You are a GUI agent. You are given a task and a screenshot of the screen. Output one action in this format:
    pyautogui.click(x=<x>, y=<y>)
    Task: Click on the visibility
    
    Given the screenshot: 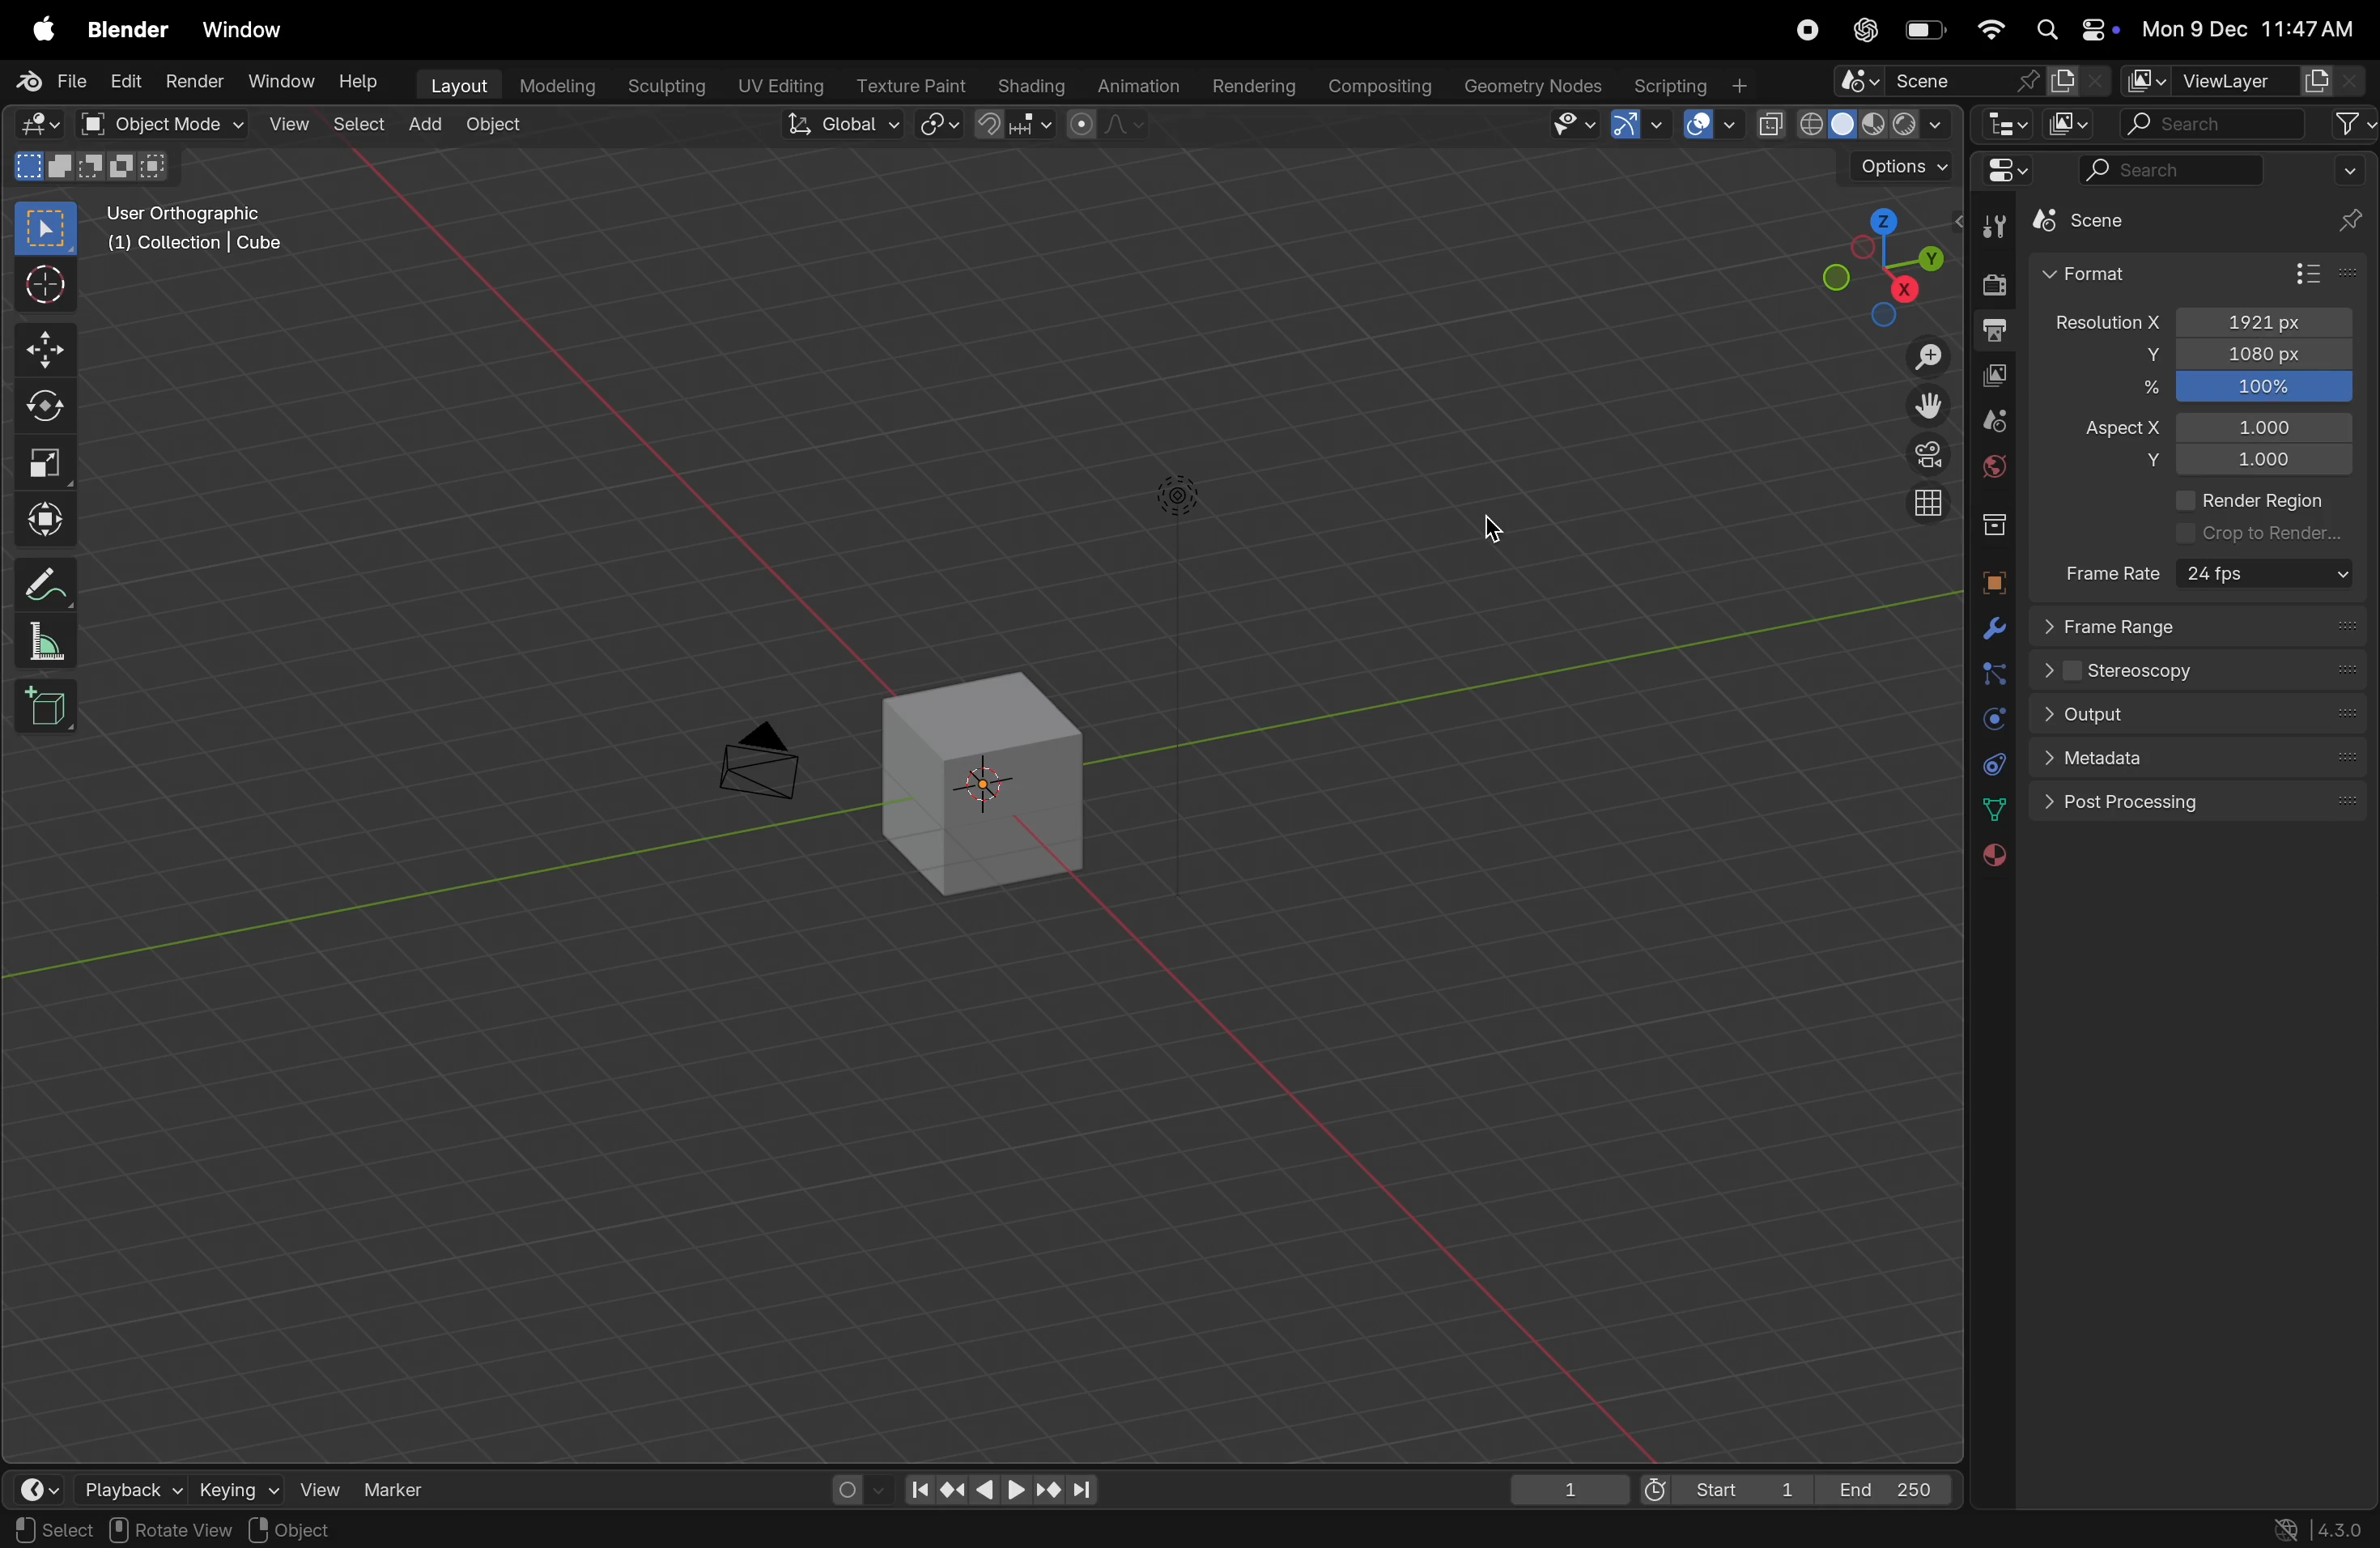 What is the action you would take?
    pyautogui.click(x=1570, y=128)
    